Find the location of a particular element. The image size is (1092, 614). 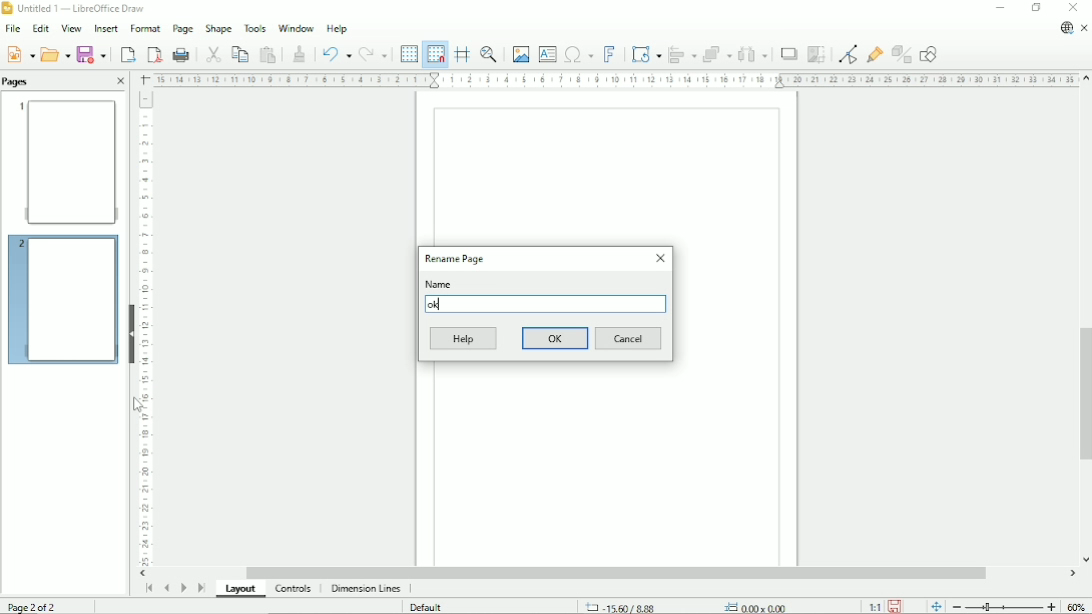

Paste is located at coordinates (268, 54).